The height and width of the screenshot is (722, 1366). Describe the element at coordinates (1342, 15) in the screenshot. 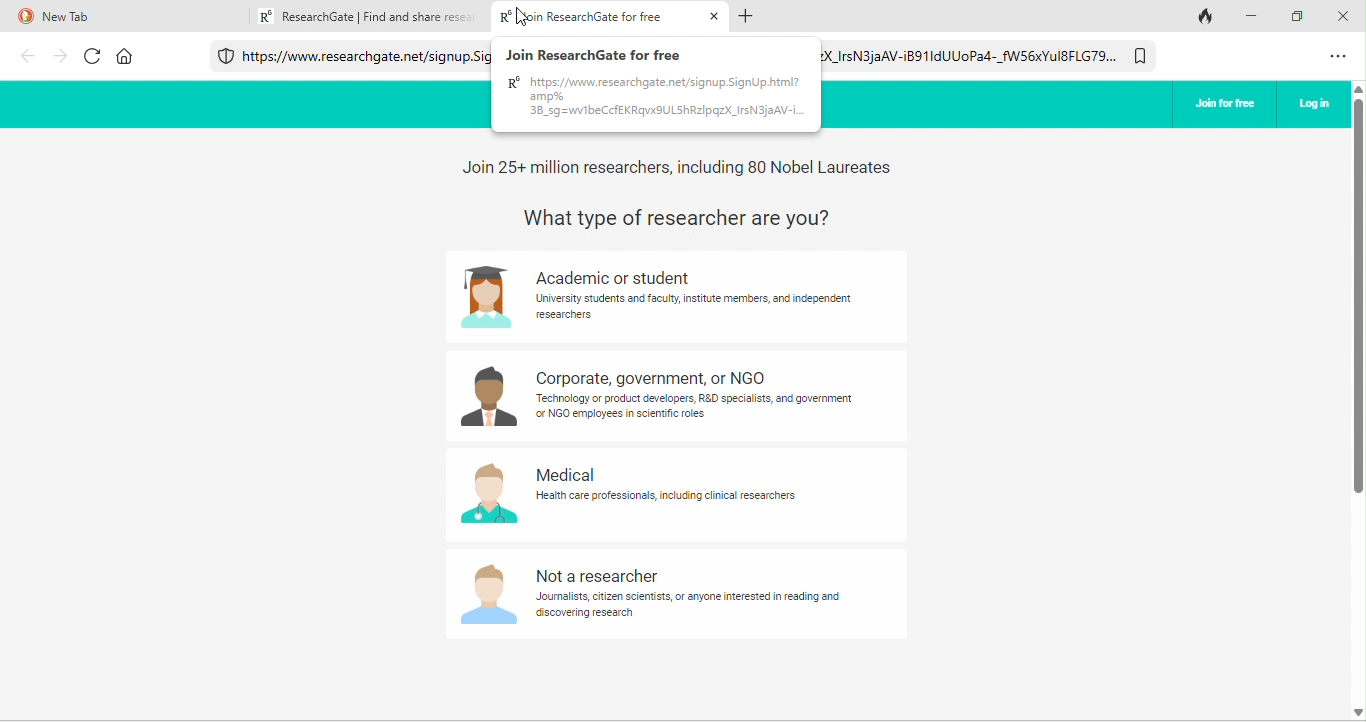

I see `close` at that location.